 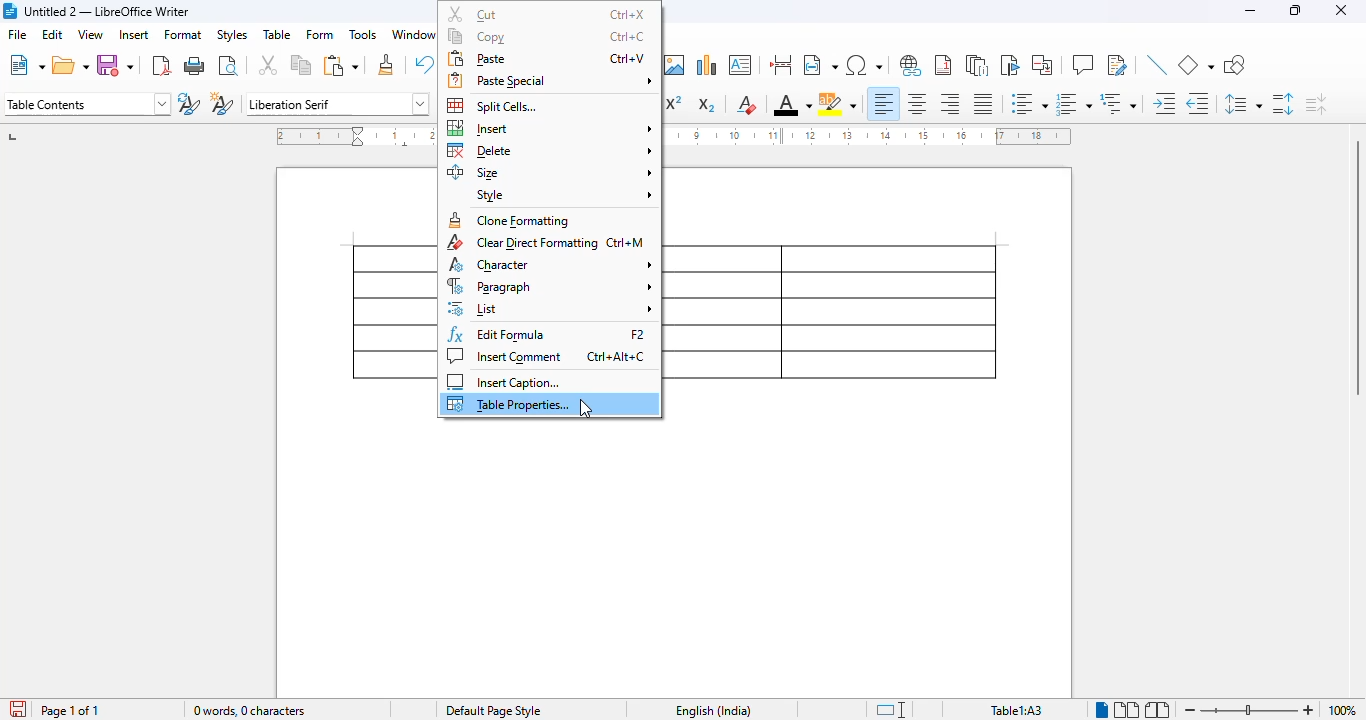 I want to click on insert bookmark, so click(x=1008, y=65).